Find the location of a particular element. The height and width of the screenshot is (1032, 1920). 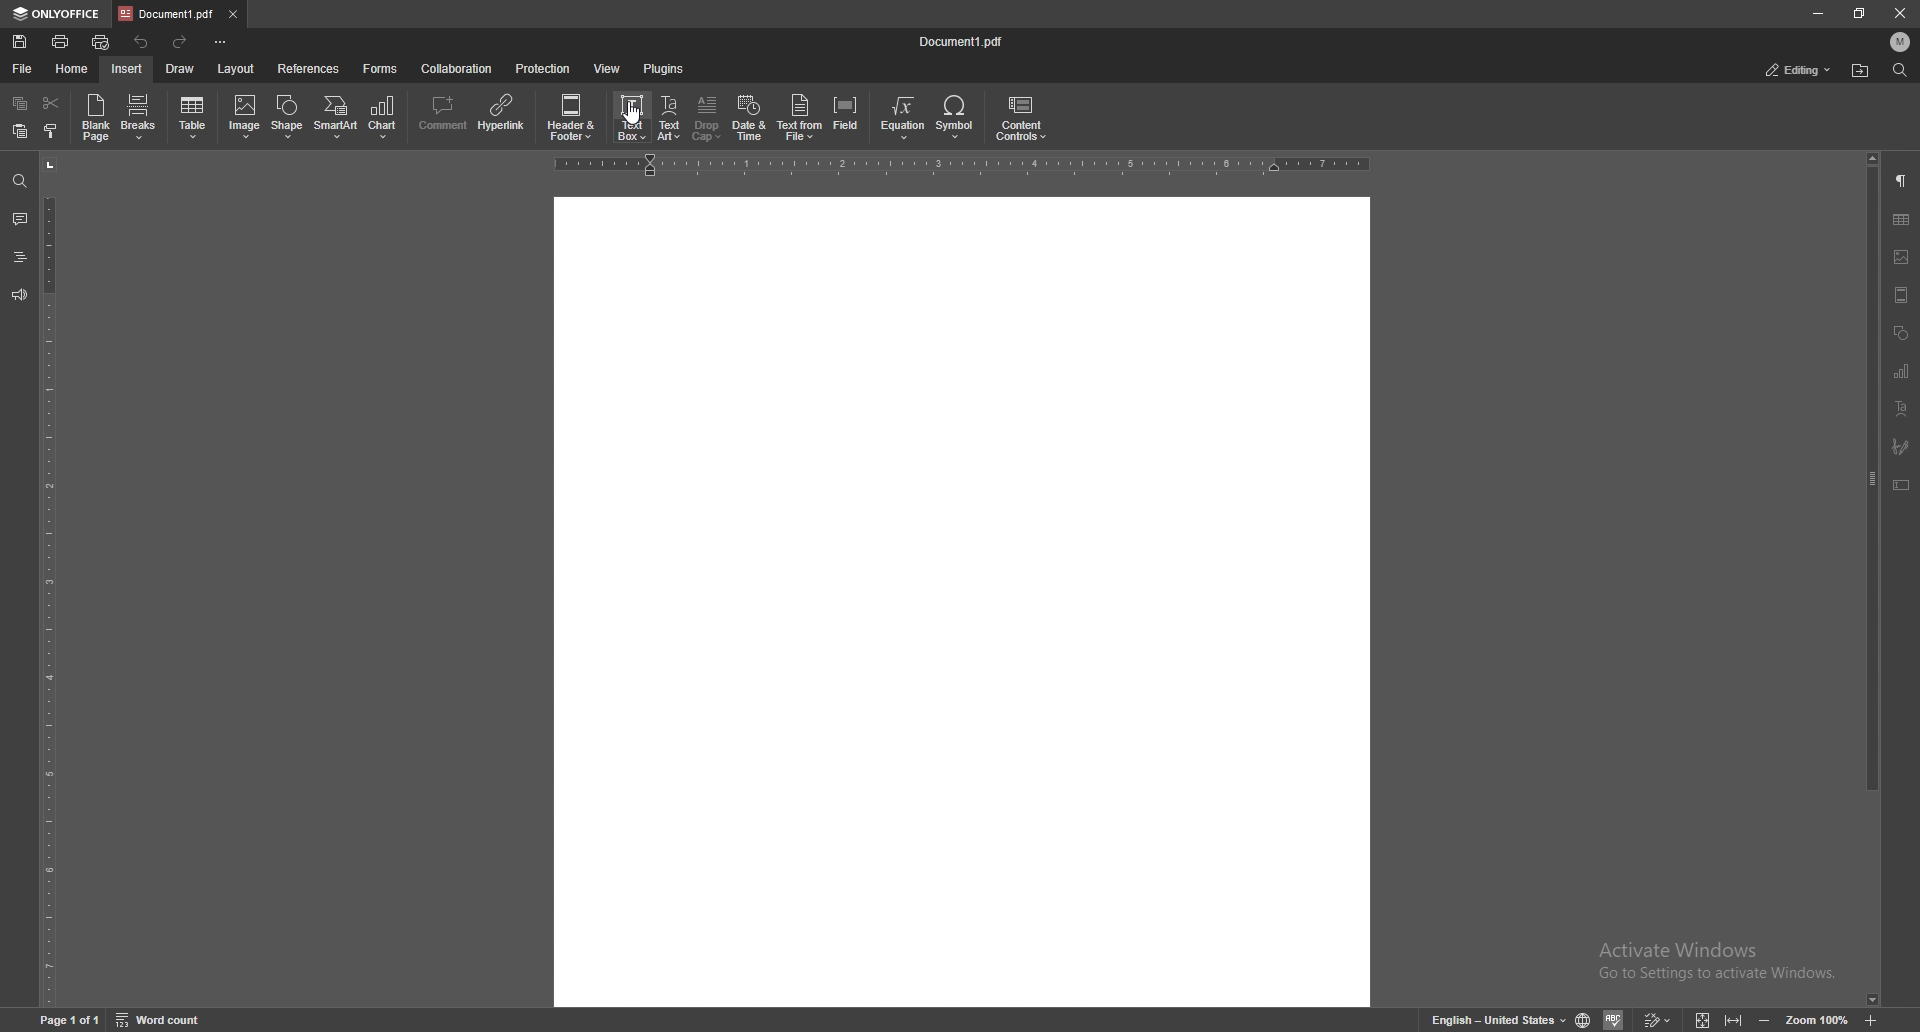

field is located at coordinates (848, 117).